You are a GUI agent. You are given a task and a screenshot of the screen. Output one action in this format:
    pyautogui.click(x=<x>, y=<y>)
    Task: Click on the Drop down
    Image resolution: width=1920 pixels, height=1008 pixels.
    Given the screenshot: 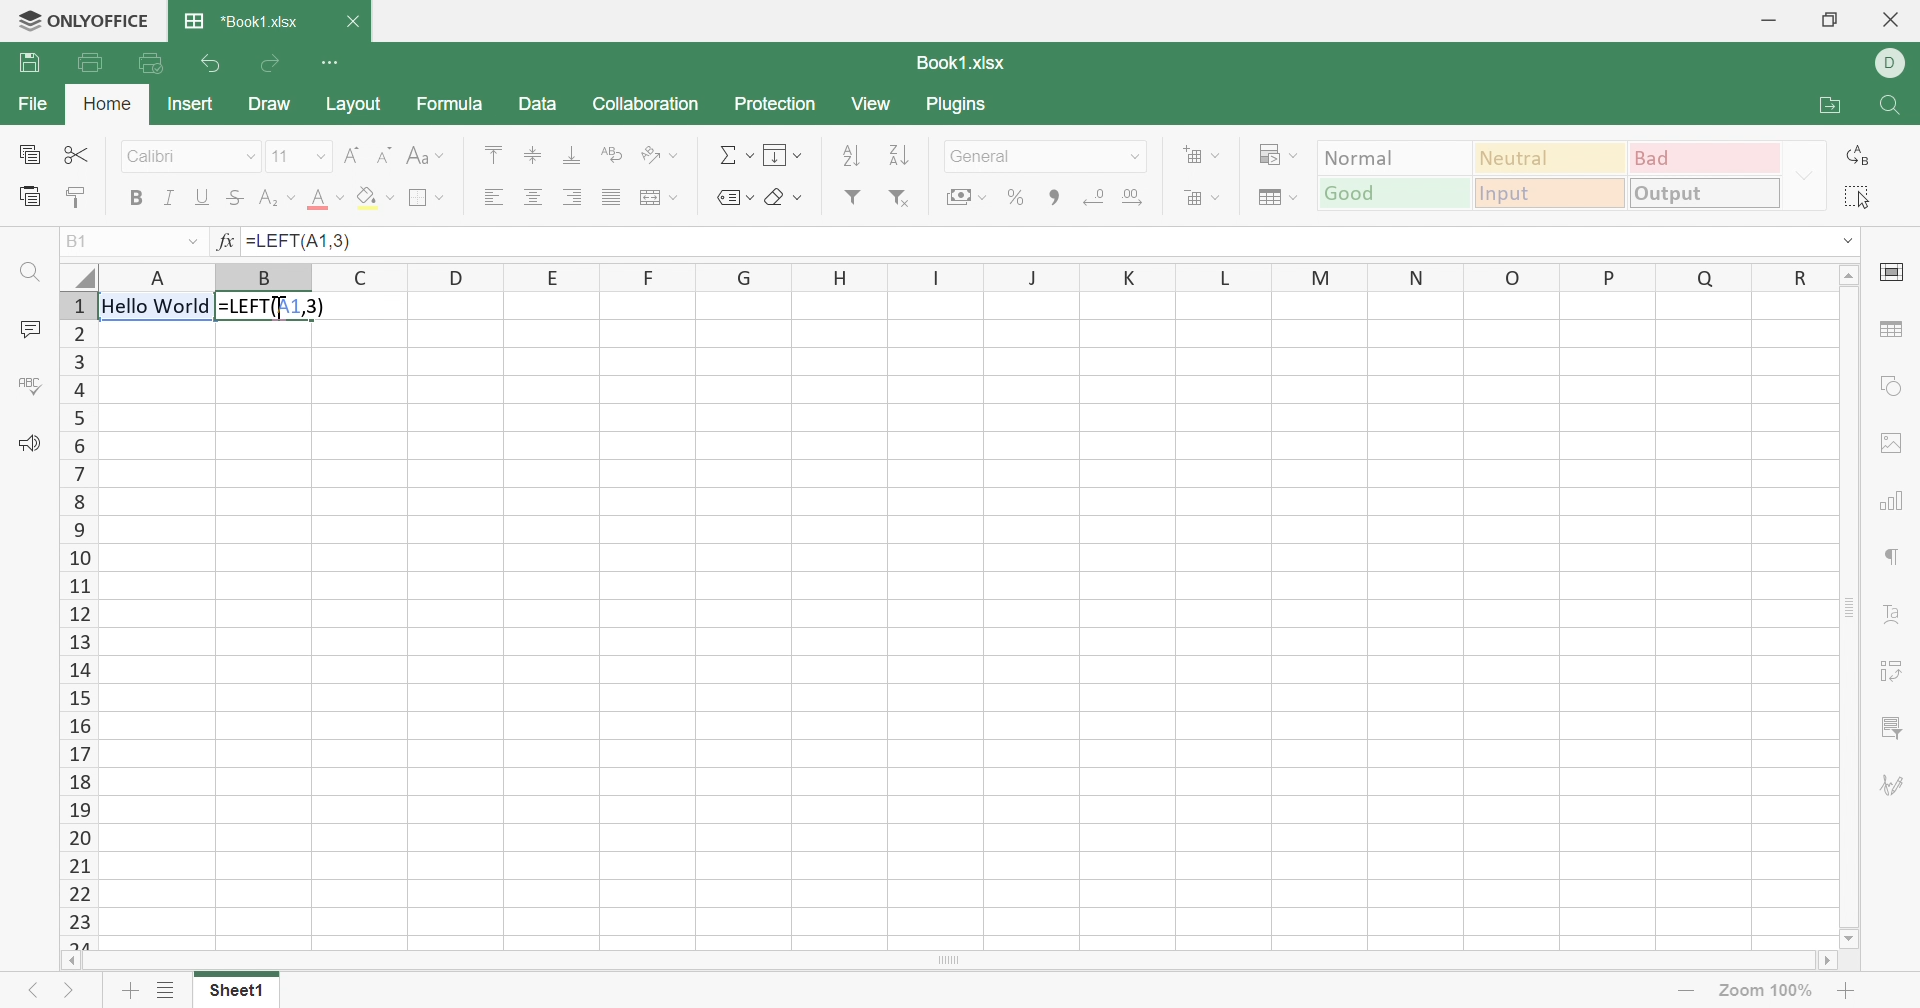 What is the action you would take?
    pyautogui.click(x=1849, y=242)
    